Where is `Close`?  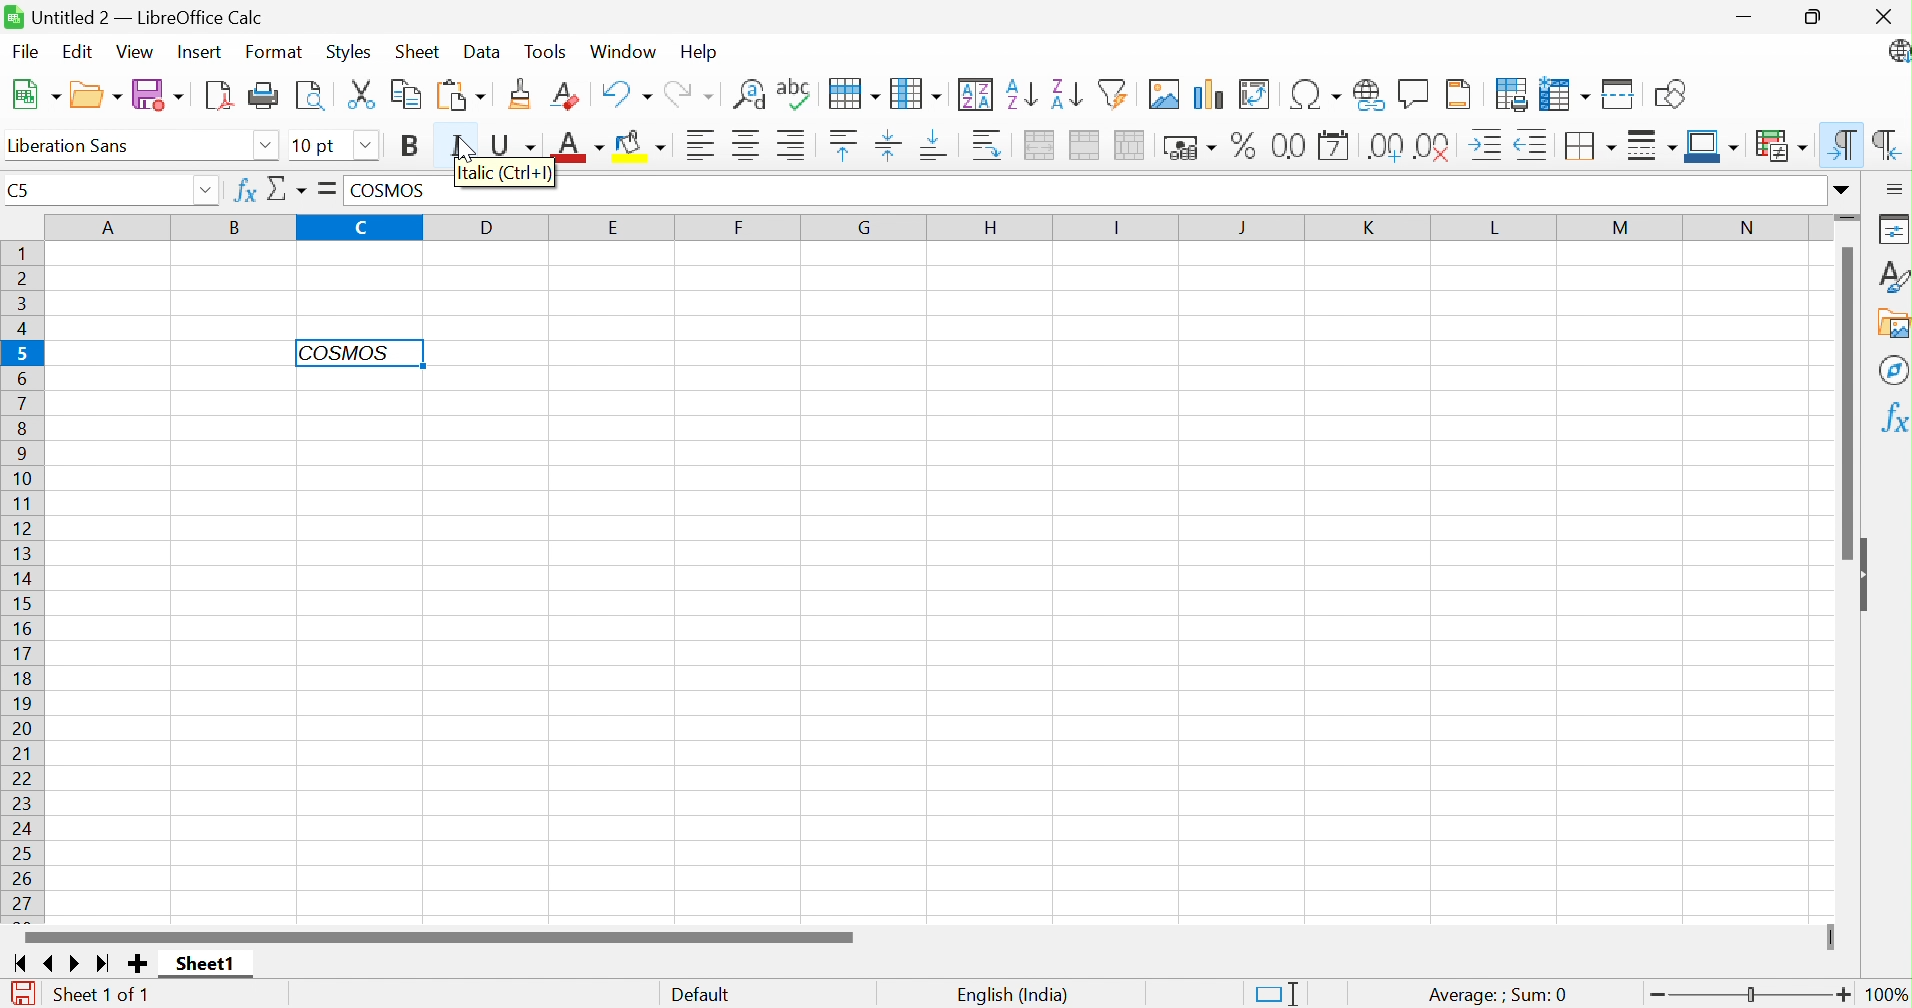
Close is located at coordinates (1882, 16).